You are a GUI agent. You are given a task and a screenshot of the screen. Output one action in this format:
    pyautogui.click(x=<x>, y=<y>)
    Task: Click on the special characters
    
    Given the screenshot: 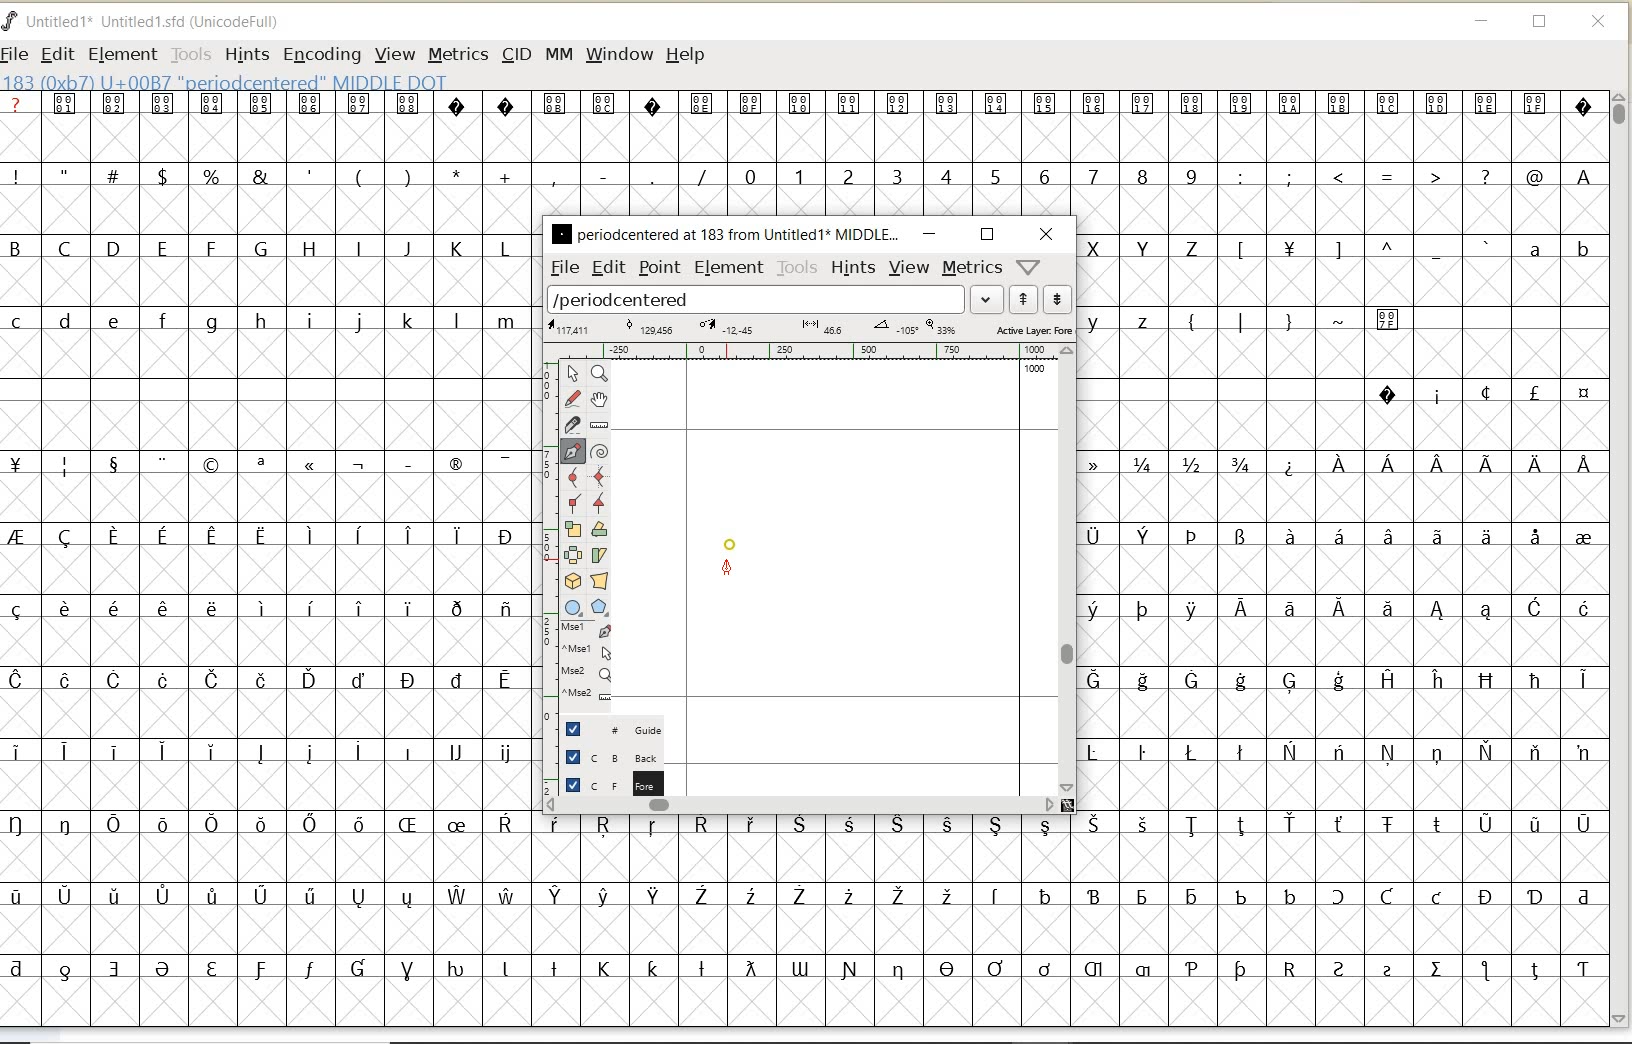 What is the action you would take?
    pyautogui.click(x=801, y=116)
    